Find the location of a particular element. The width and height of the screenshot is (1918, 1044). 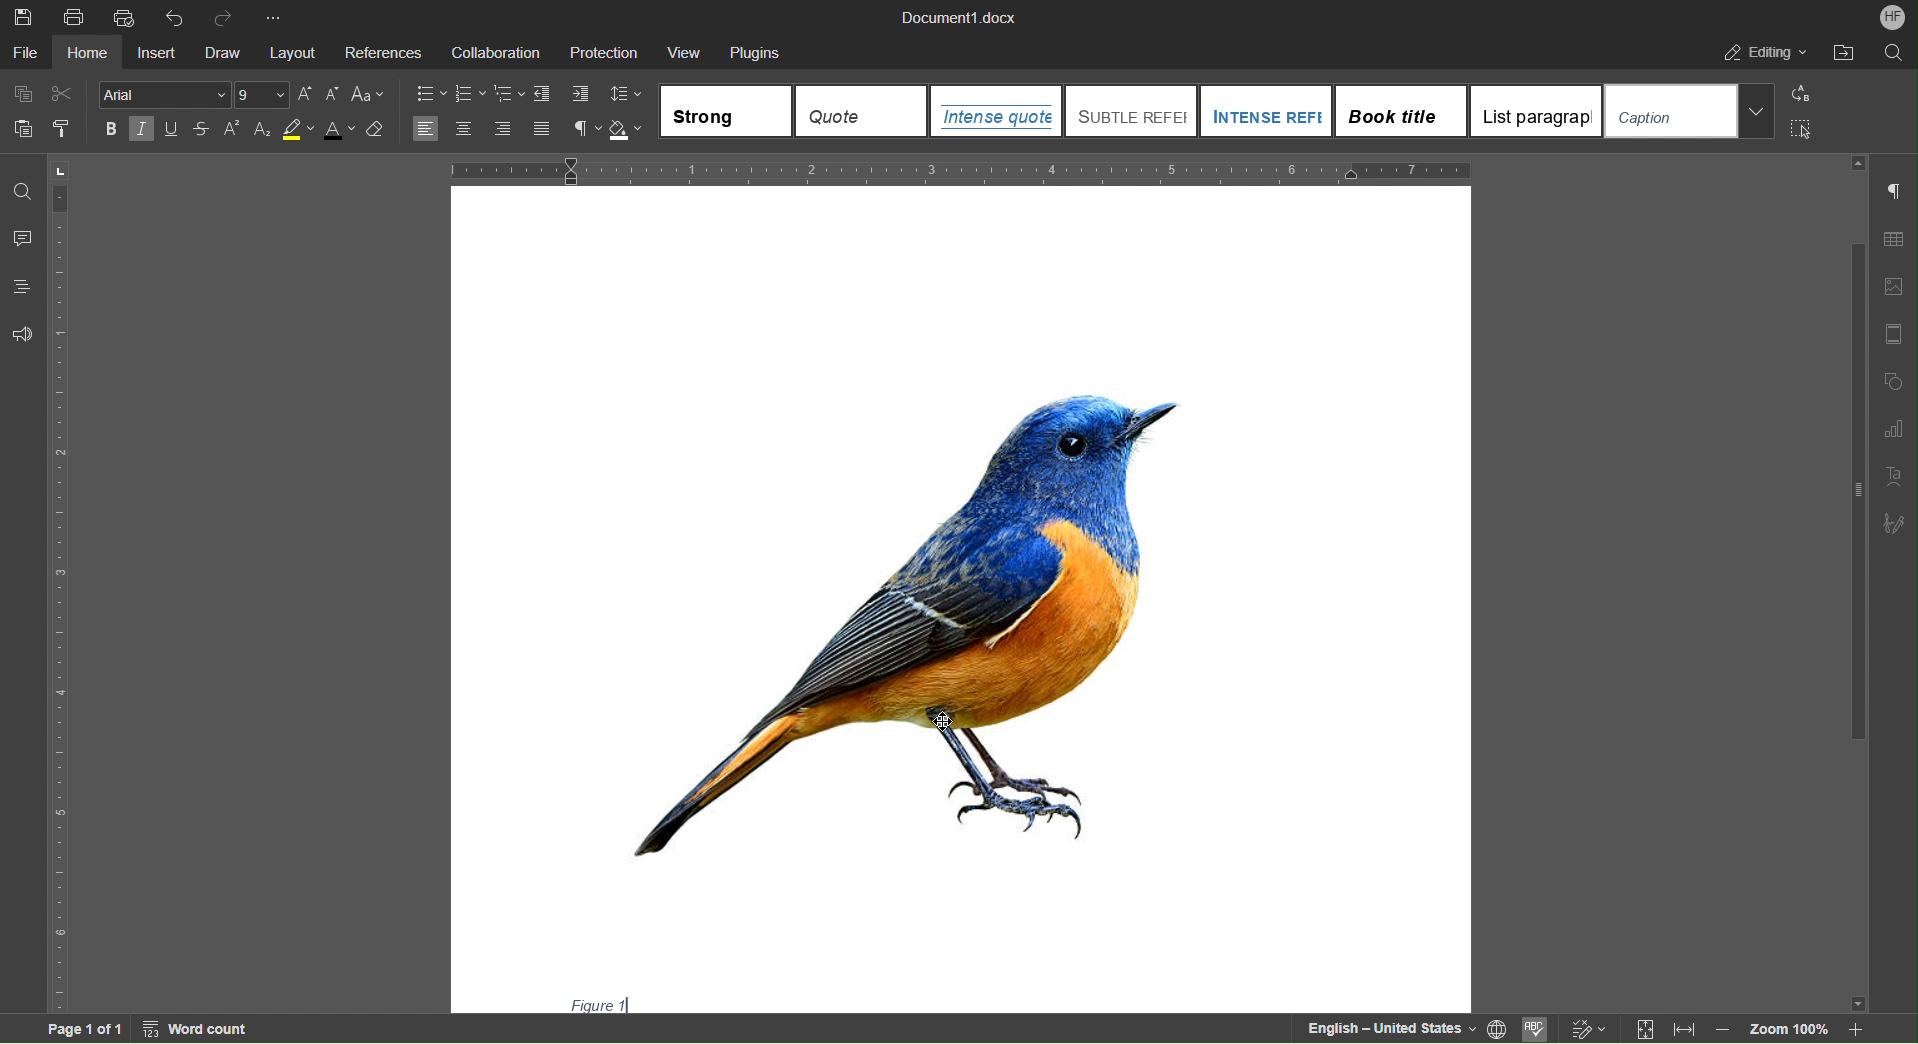

Increase Font Size is located at coordinates (307, 94).